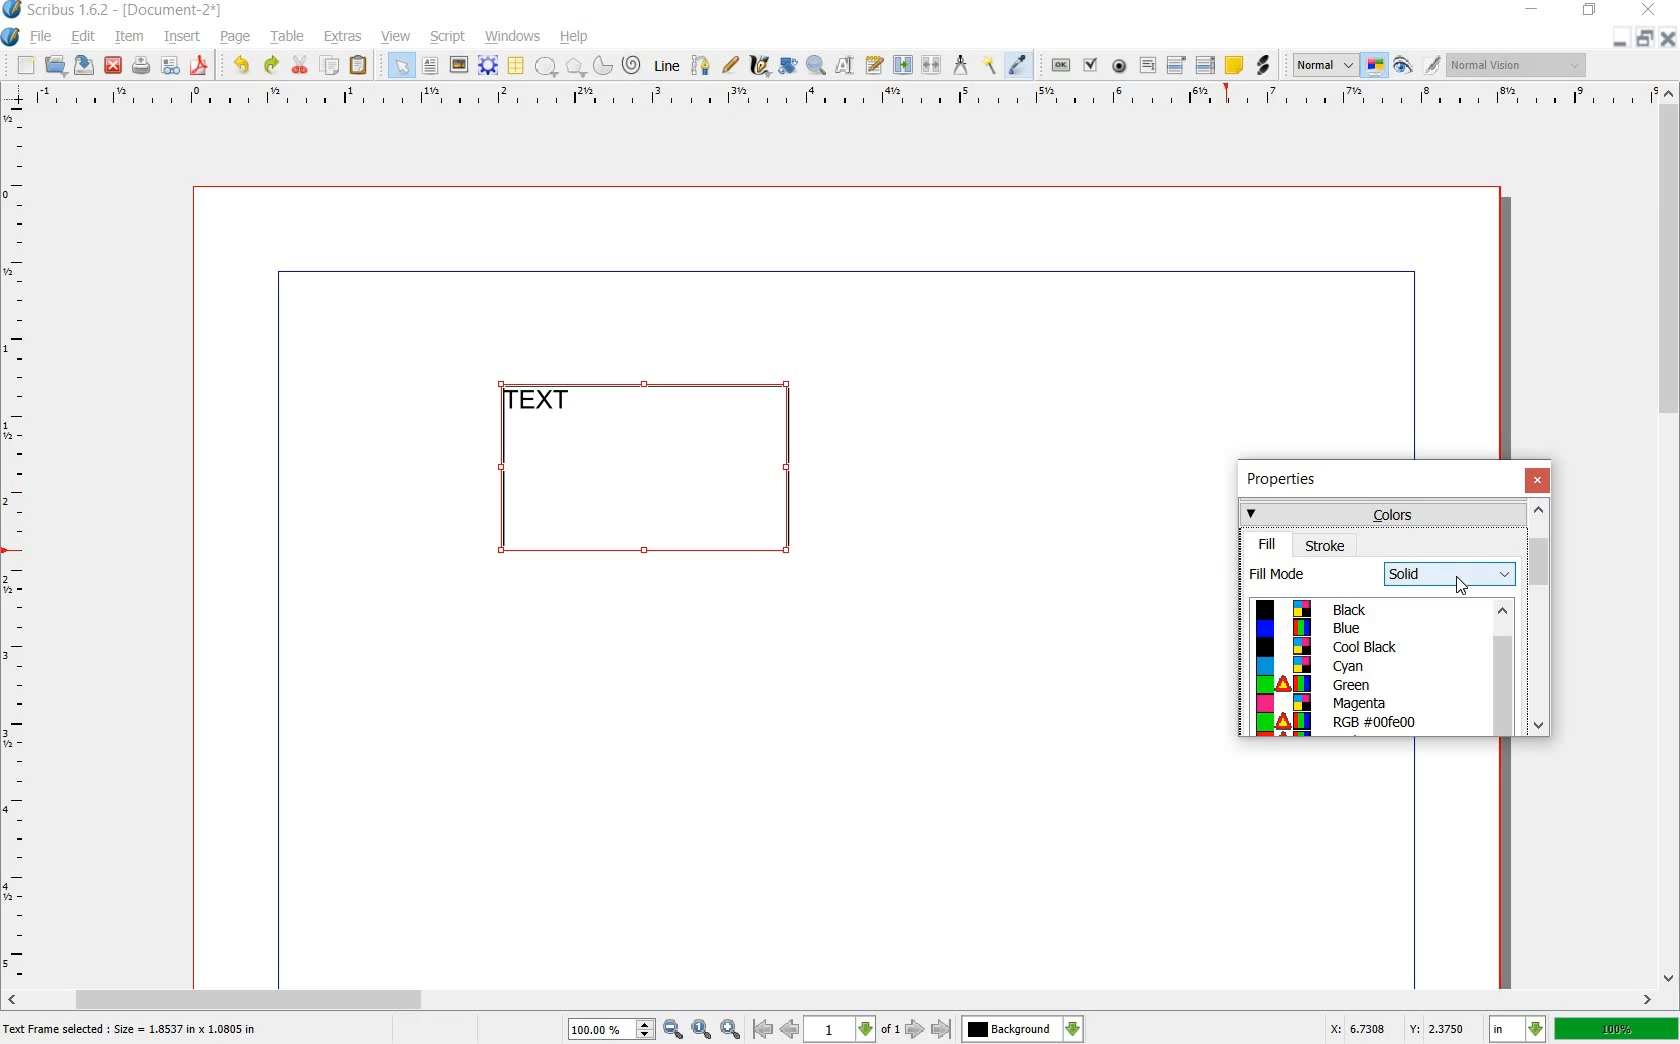  I want to click on color palette, so click(1283, 667).